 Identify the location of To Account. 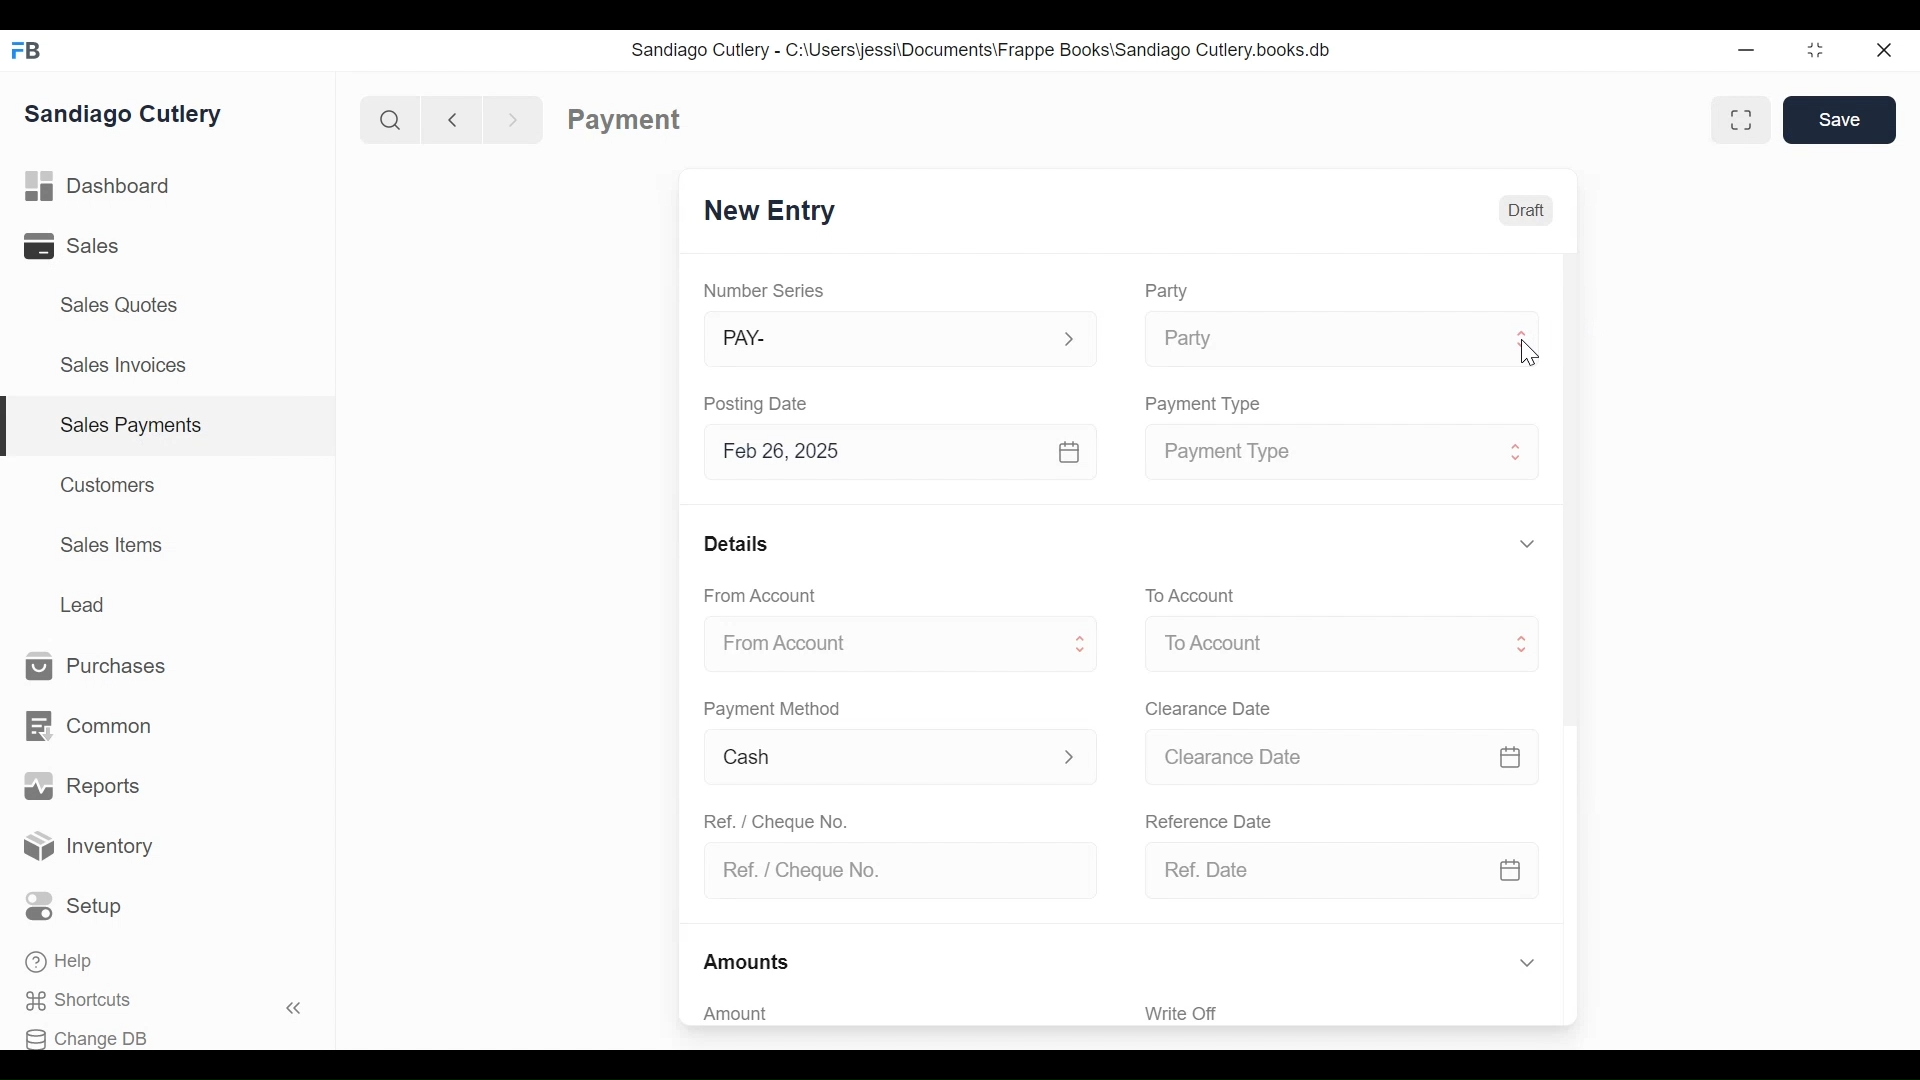
(1189, 596).